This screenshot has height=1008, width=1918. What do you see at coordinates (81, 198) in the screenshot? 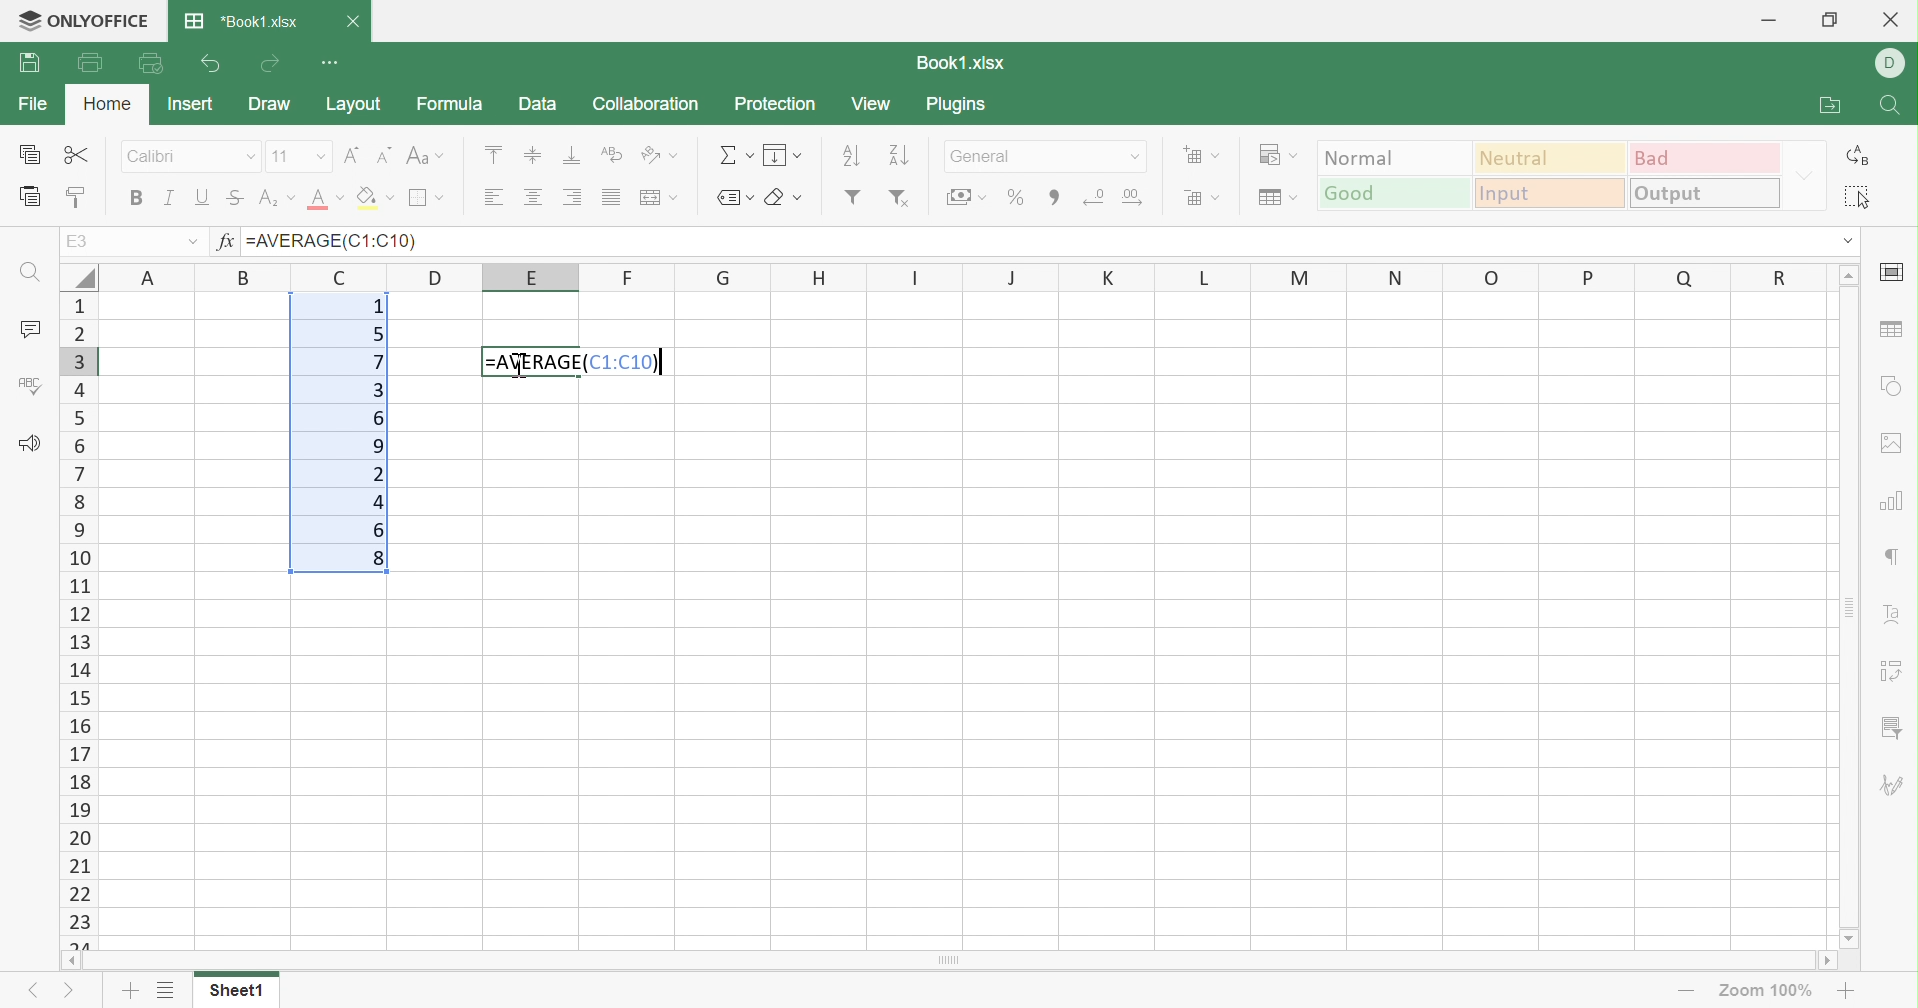
I see `Copy style` at bounding box center [81, 198].